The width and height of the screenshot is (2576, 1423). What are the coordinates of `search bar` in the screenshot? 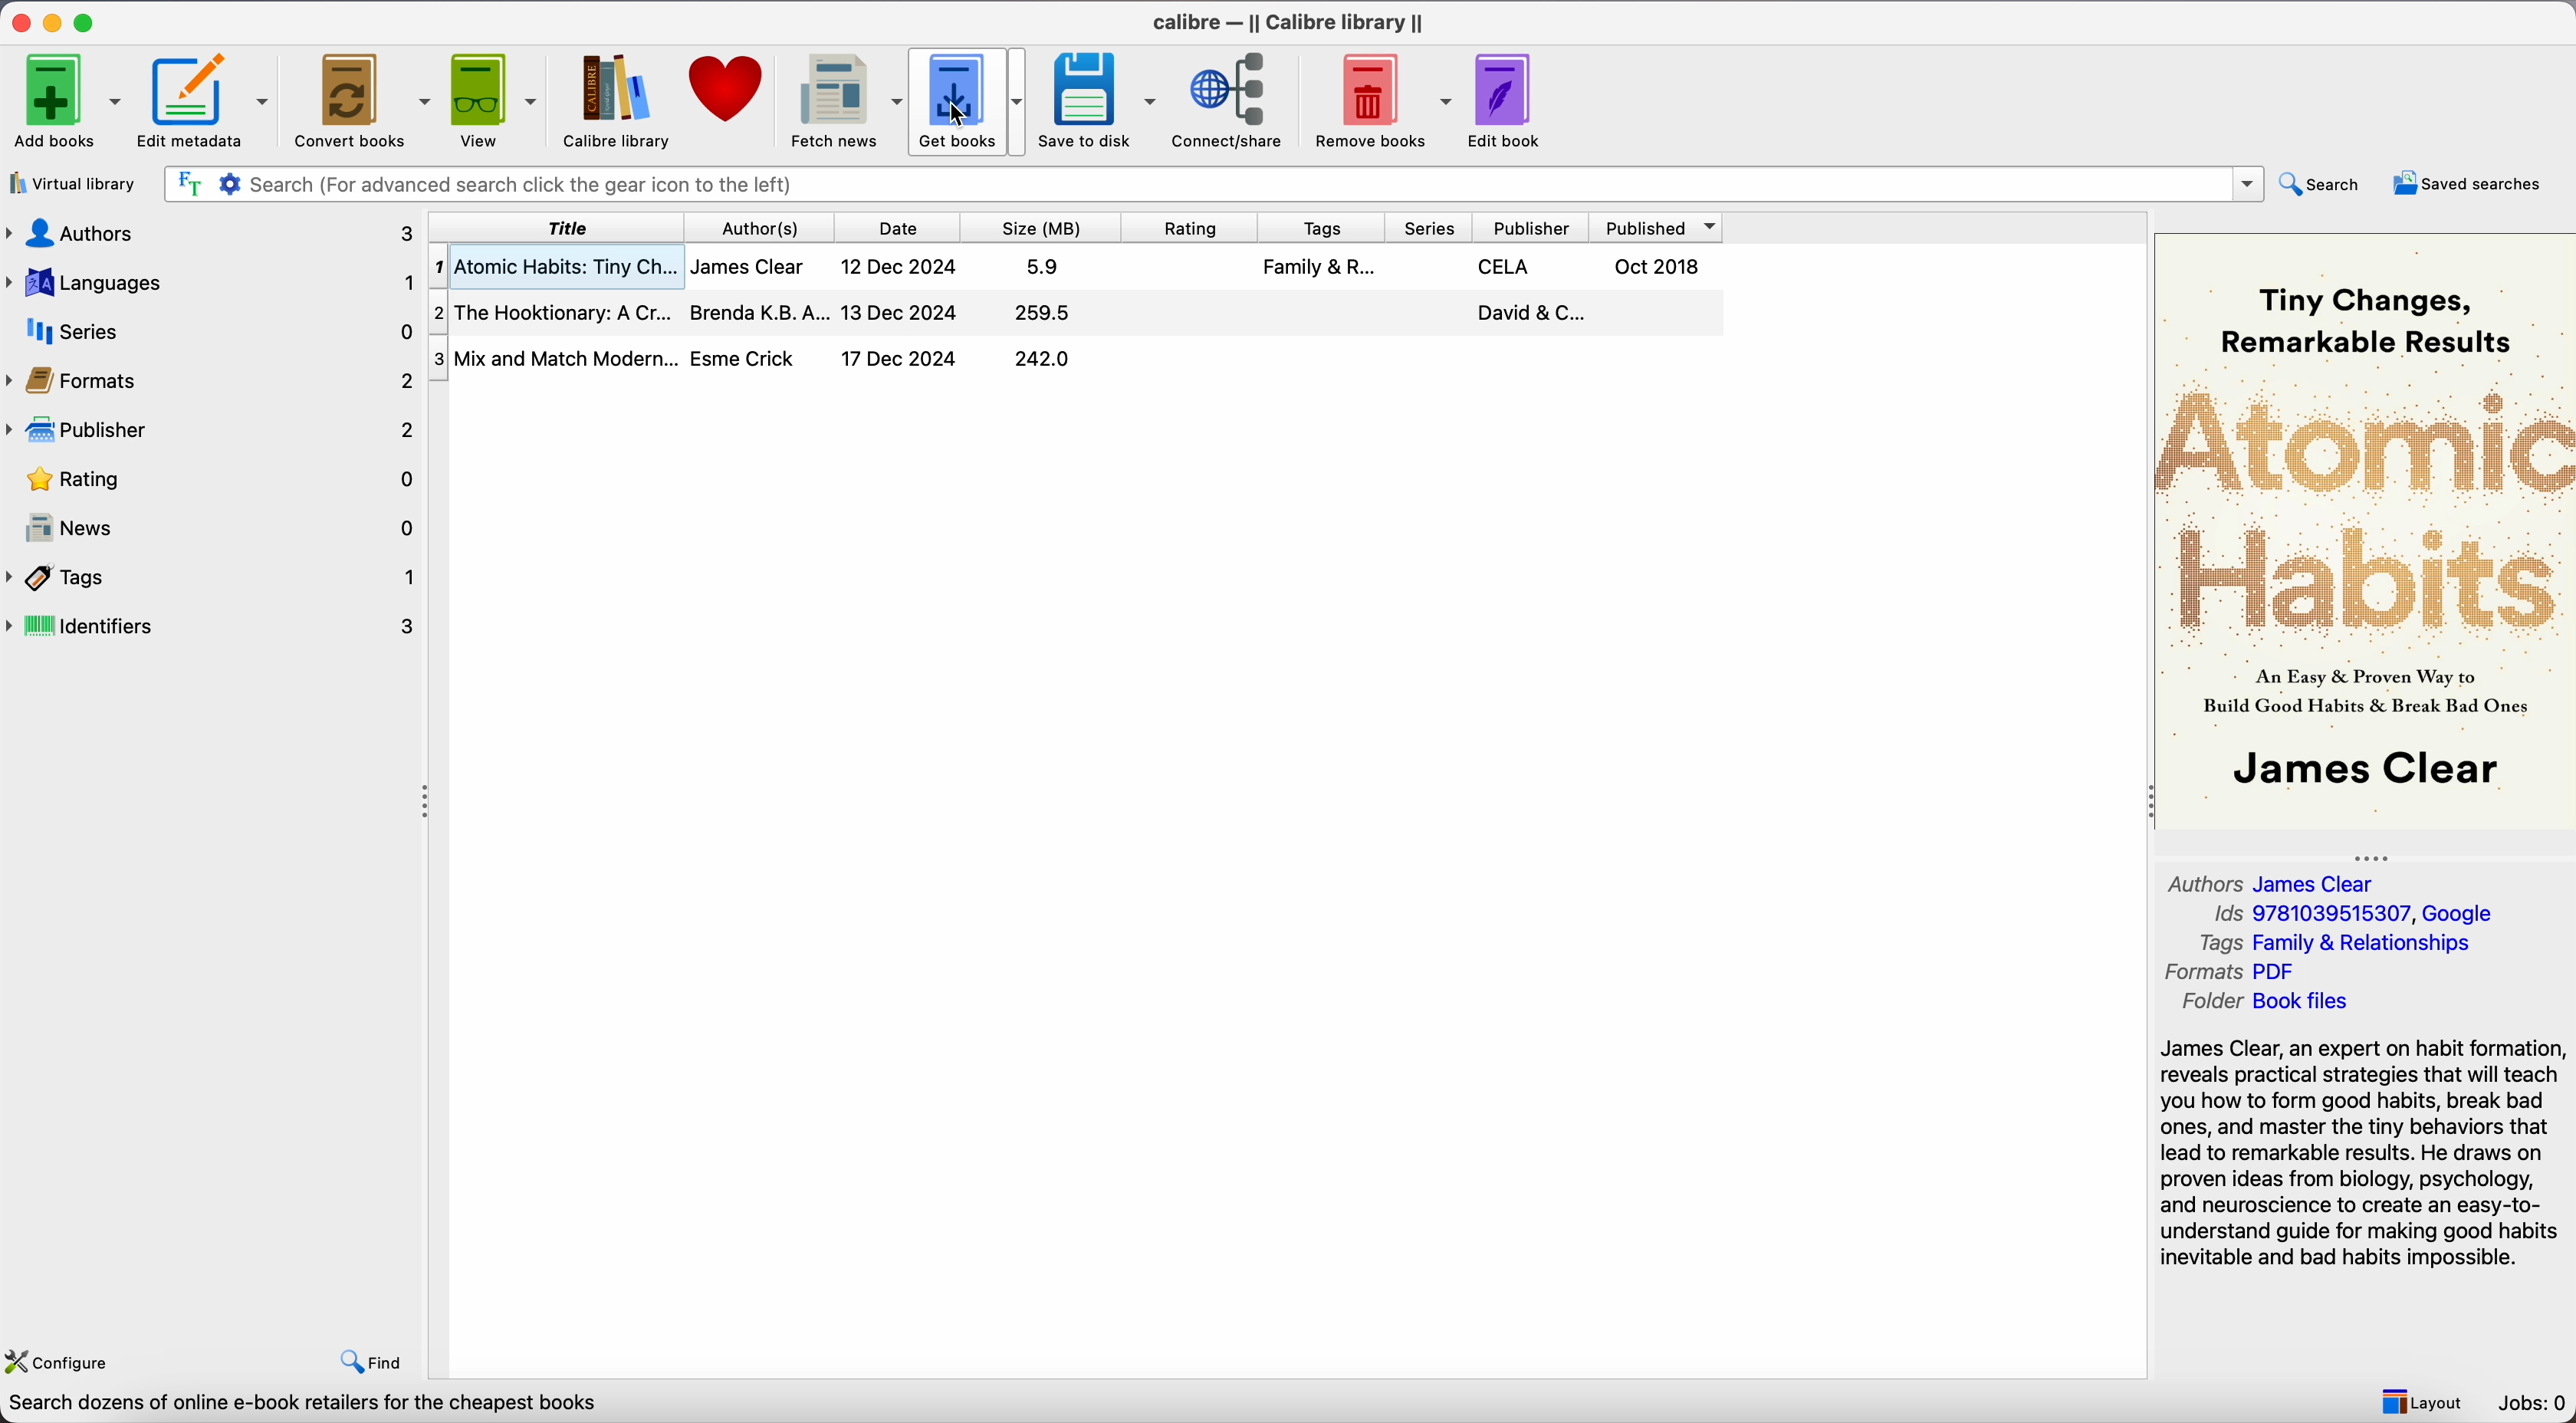 It's located at (1214, 183).